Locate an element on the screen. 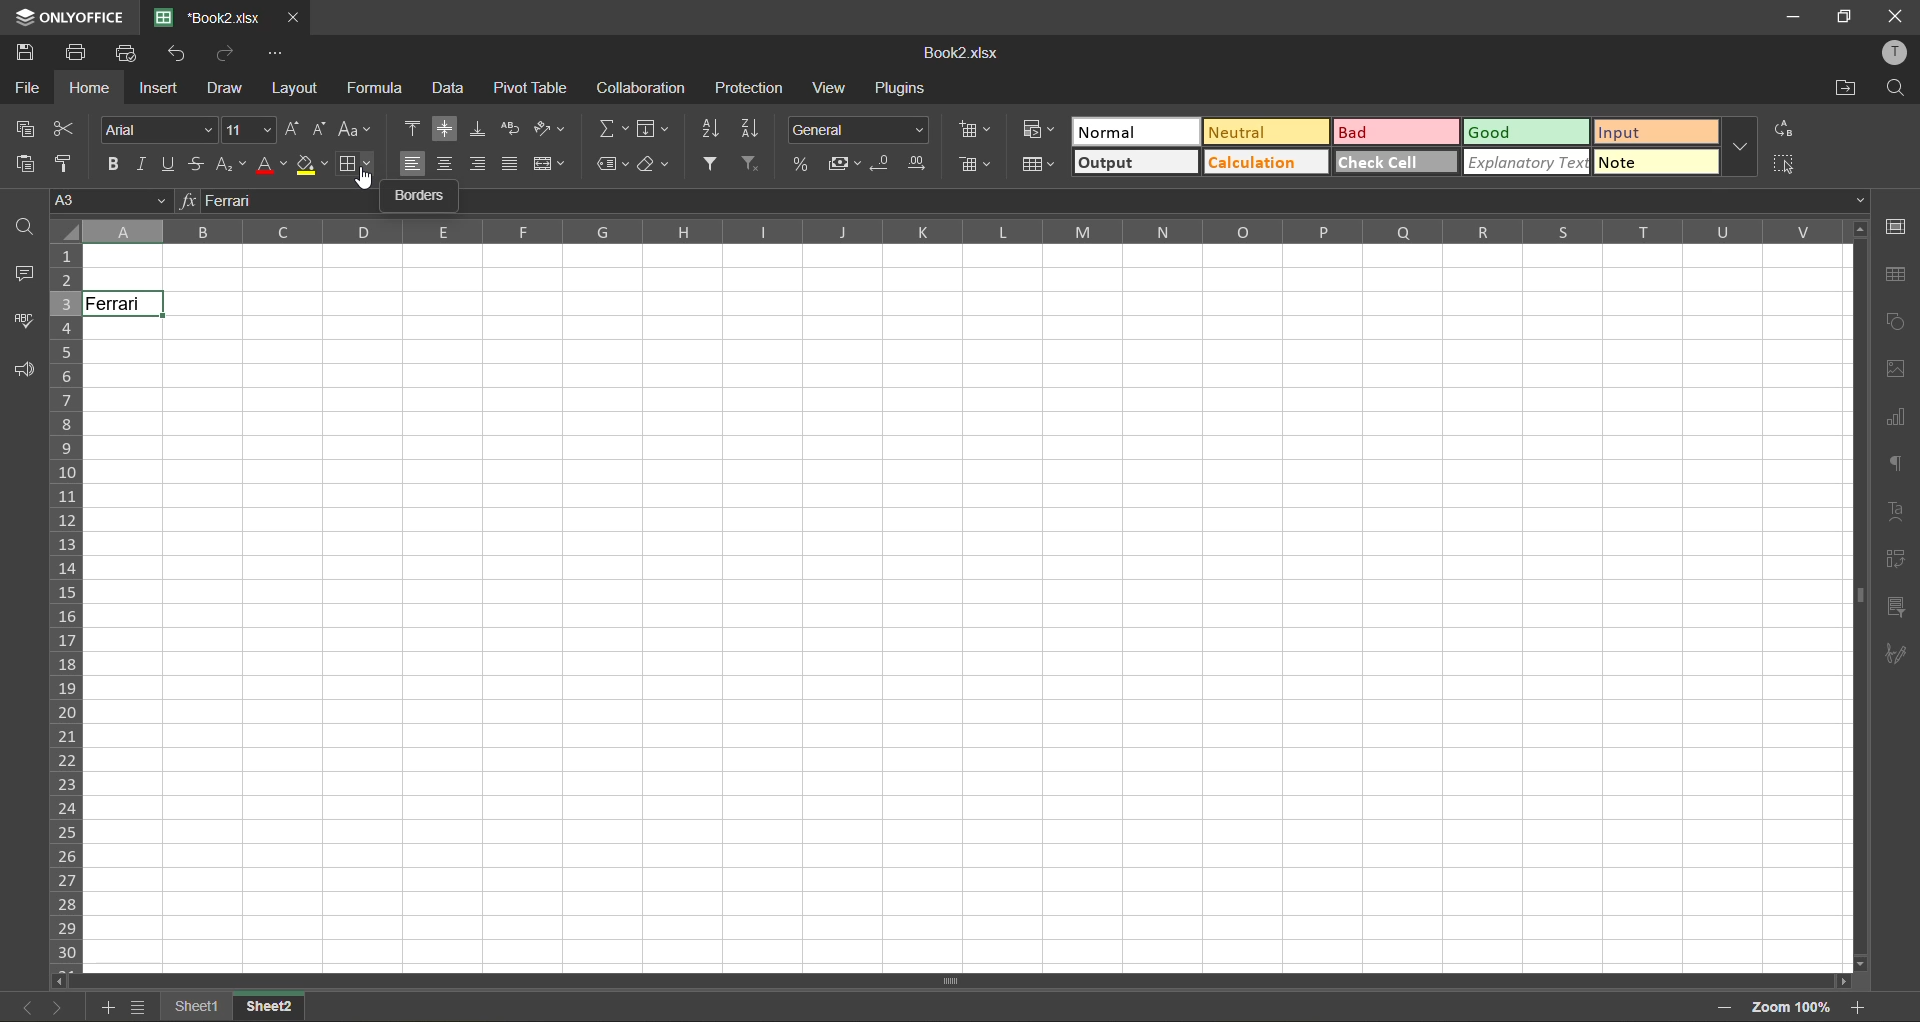 The height and width of the screenshot is (1022, 1920). scroll right is located at coordinates (1840, 982).